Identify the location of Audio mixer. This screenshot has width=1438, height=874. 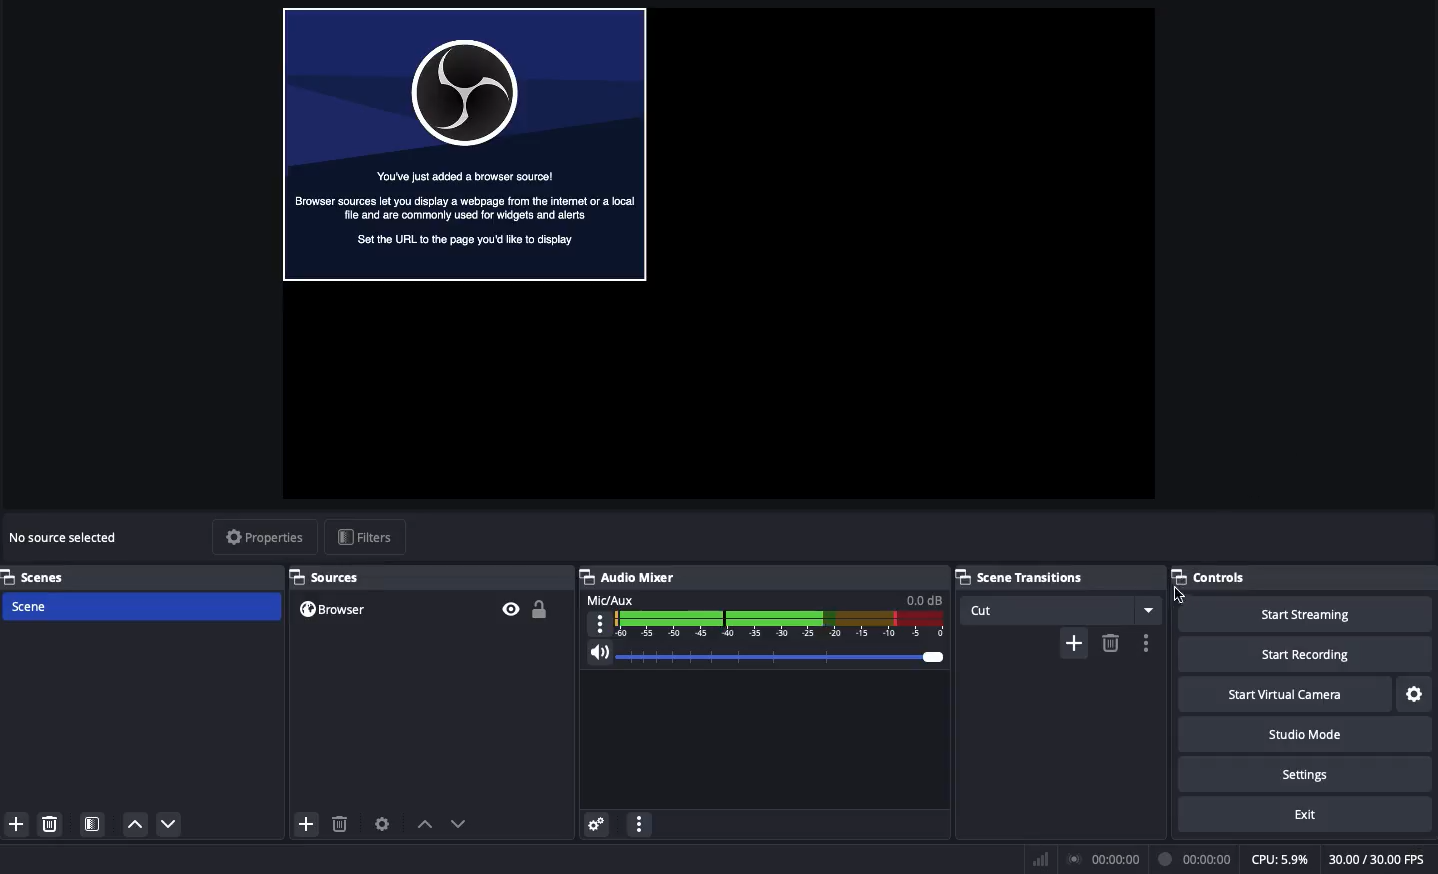
(631, 576).